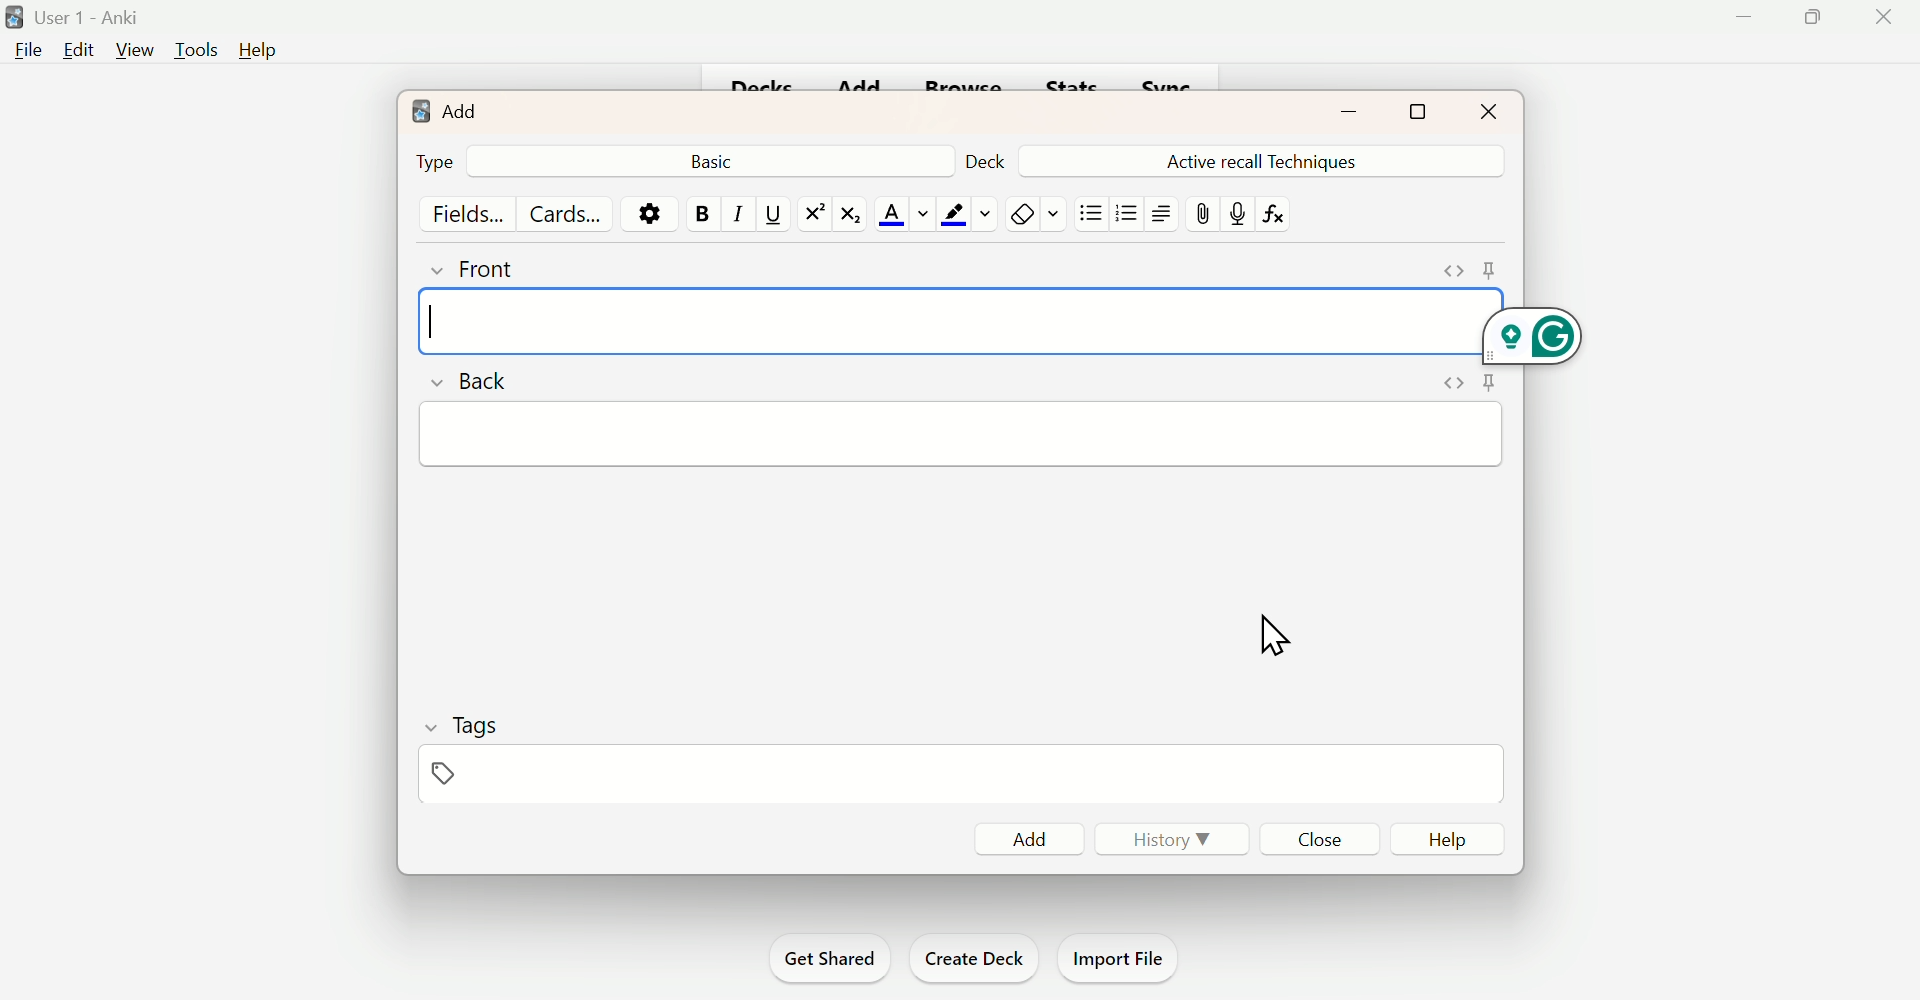 The image size is (1920, 1000). Describe the element at coordinates (259, 52) in the screenshot. I see `Help` at that location.